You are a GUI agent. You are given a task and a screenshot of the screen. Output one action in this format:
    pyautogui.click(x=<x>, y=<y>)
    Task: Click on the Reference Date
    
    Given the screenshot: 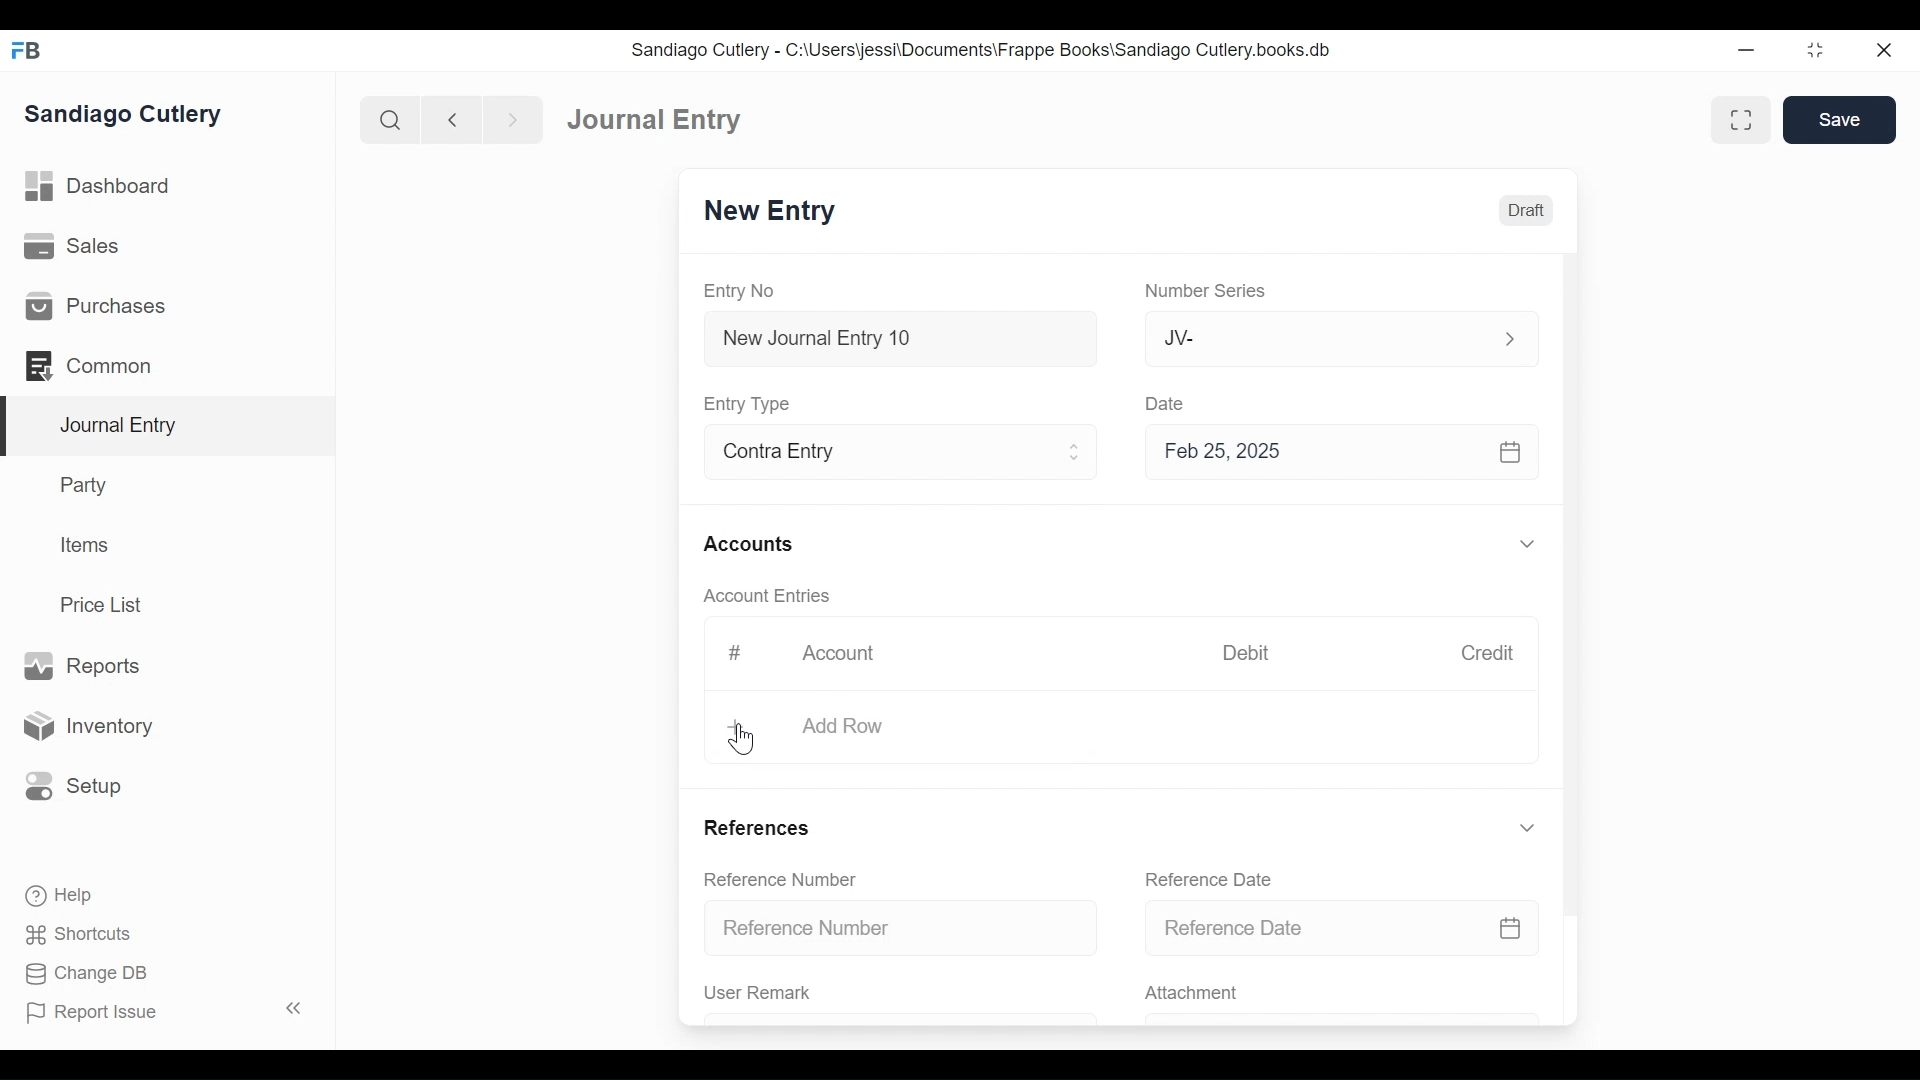 What is the action you would take?
    pyautogui.click(x=1214, y=879)
    